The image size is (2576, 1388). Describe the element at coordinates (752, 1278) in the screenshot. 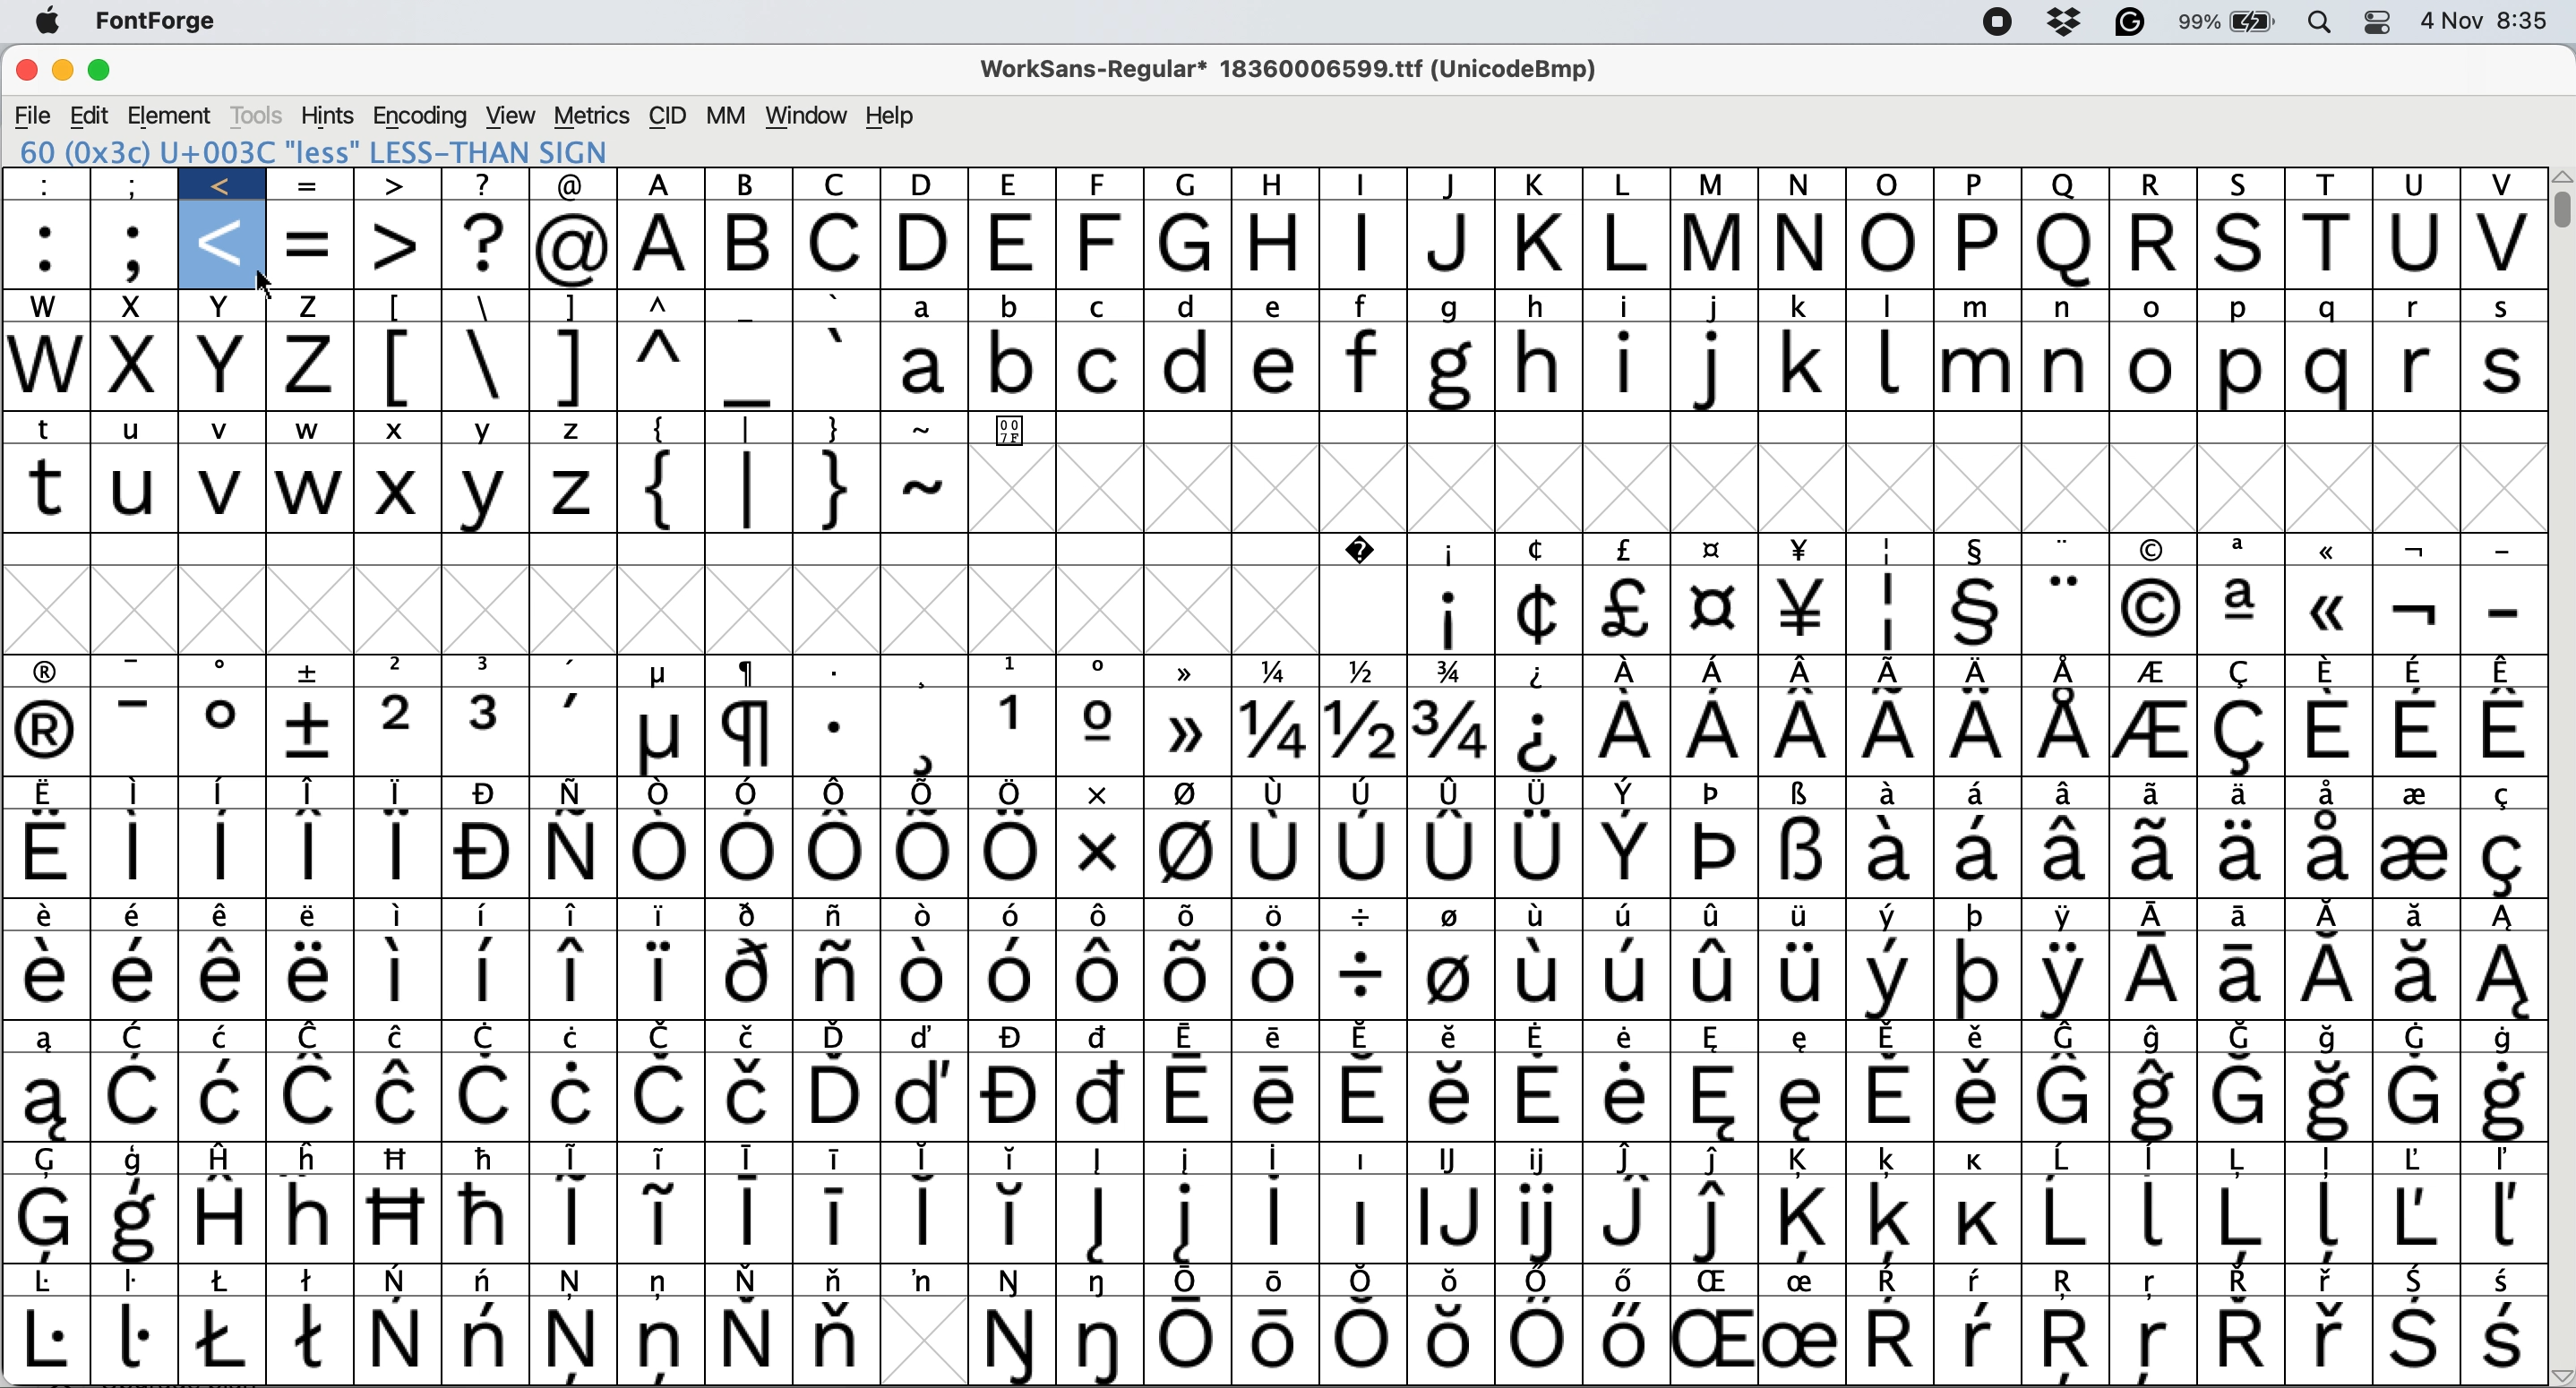

I see `Symbol` at that location.